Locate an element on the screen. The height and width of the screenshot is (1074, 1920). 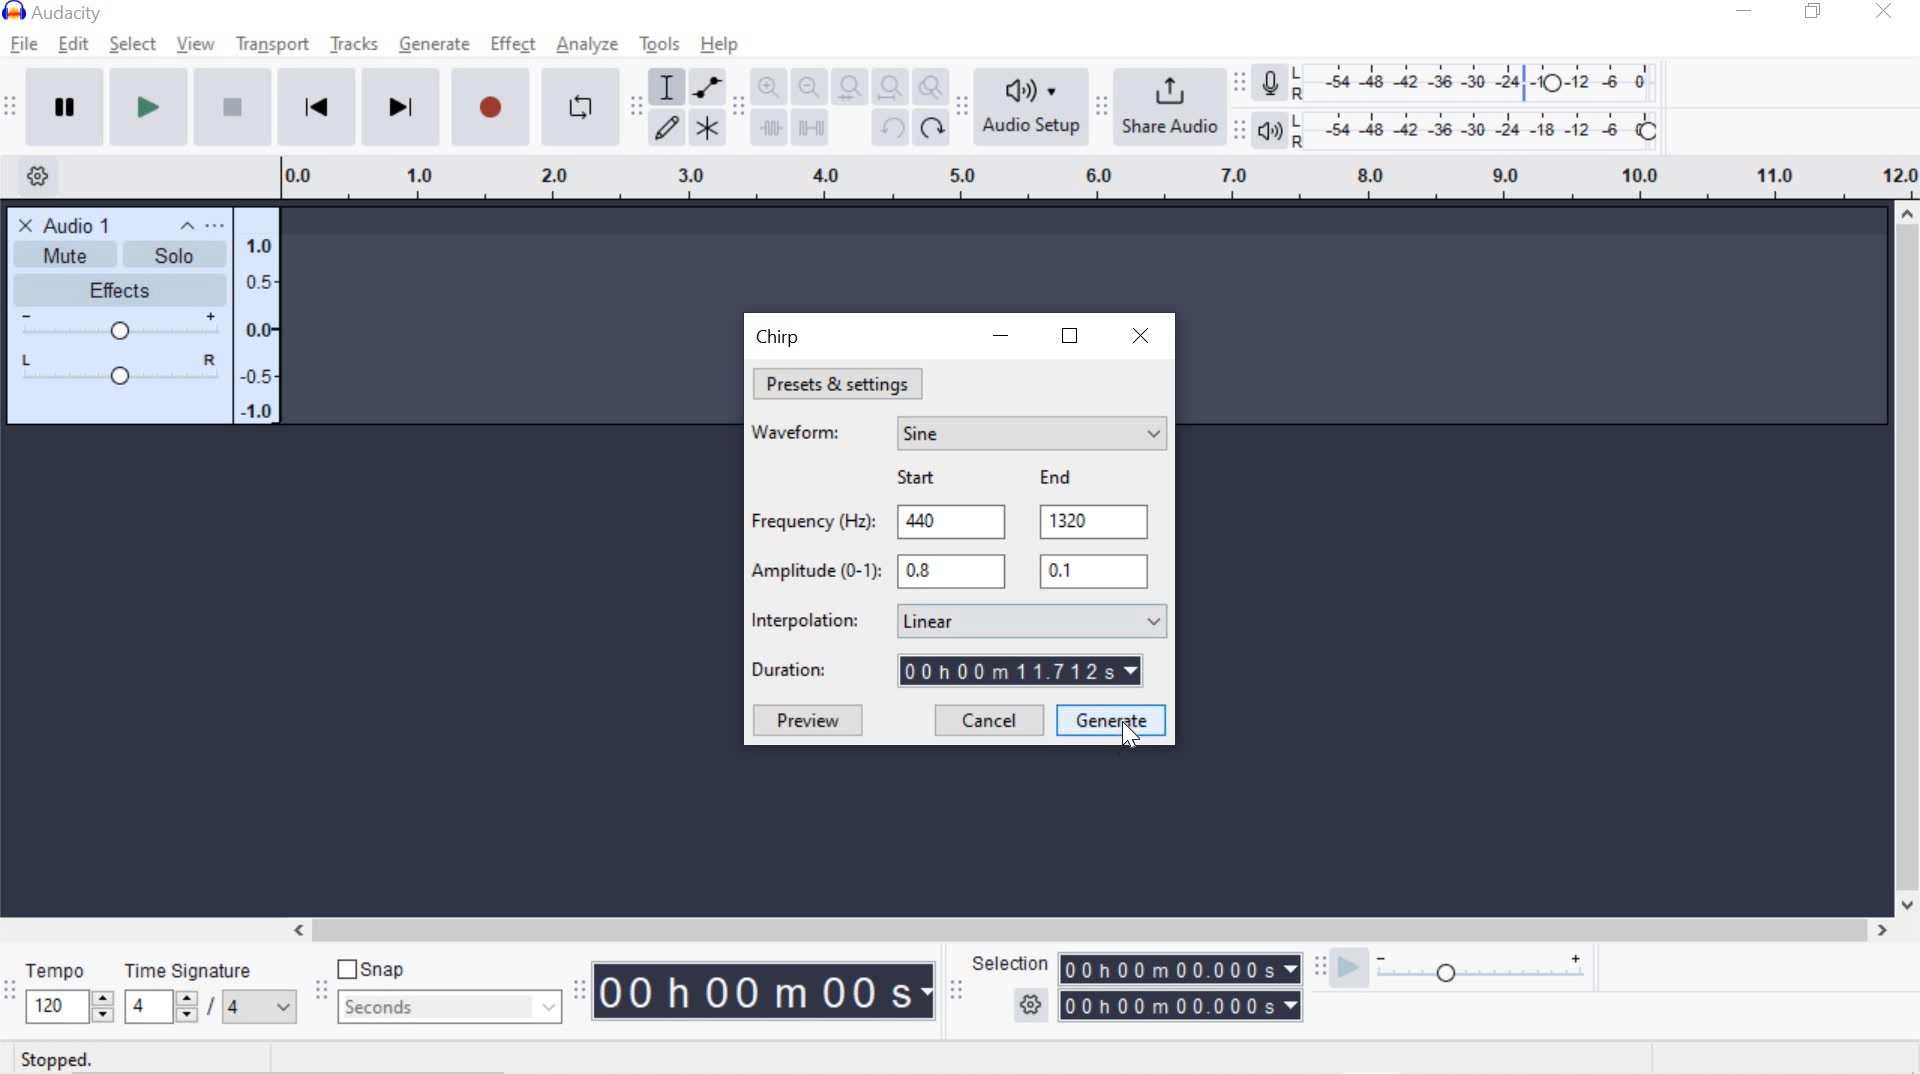
Record is located at coordinates (496, 107).